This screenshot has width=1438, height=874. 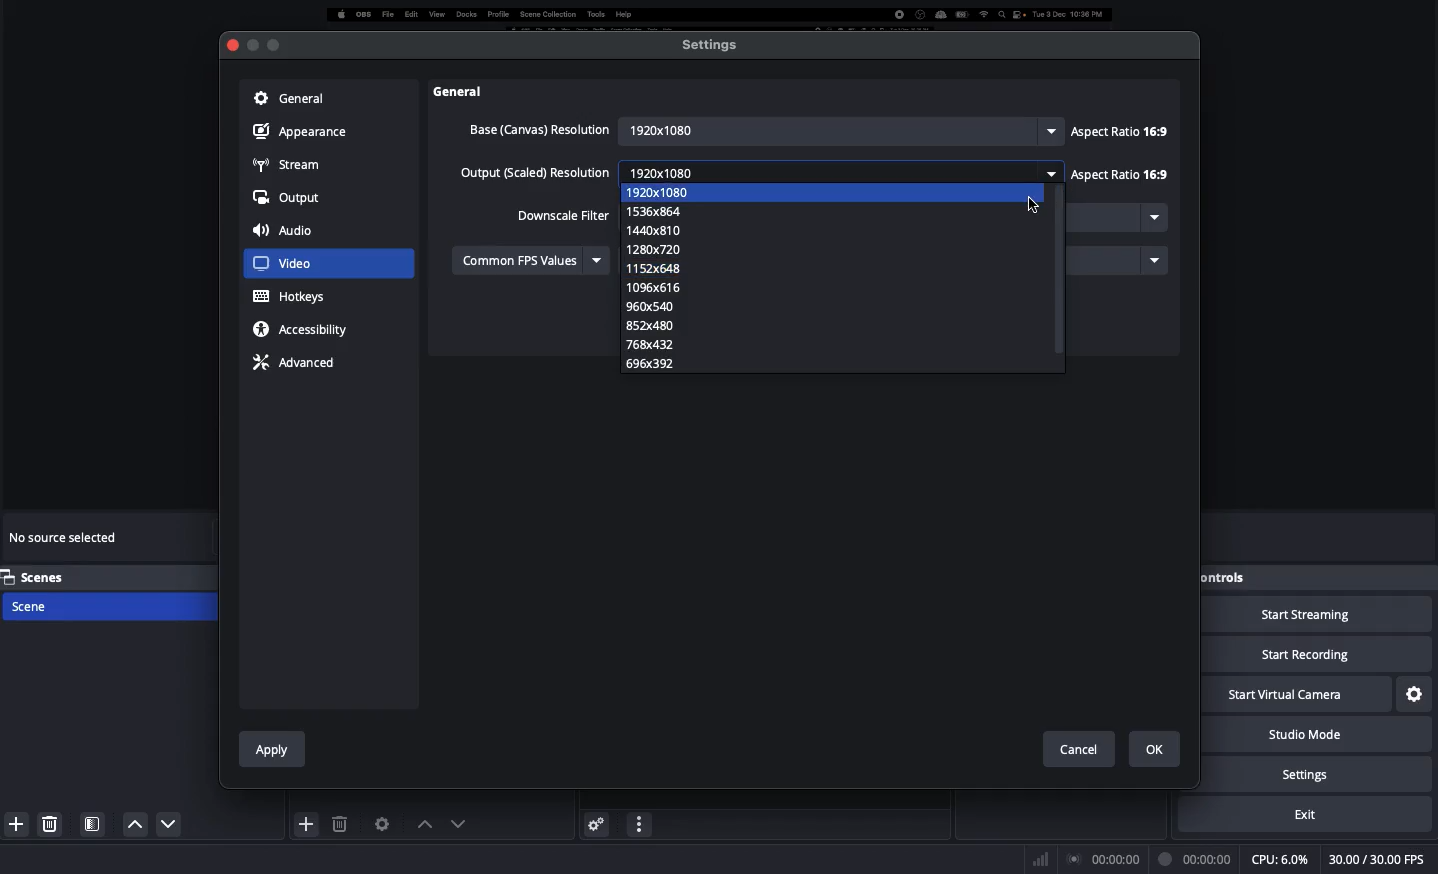 I want to click on Output resolution , so click(x=537, y=175).